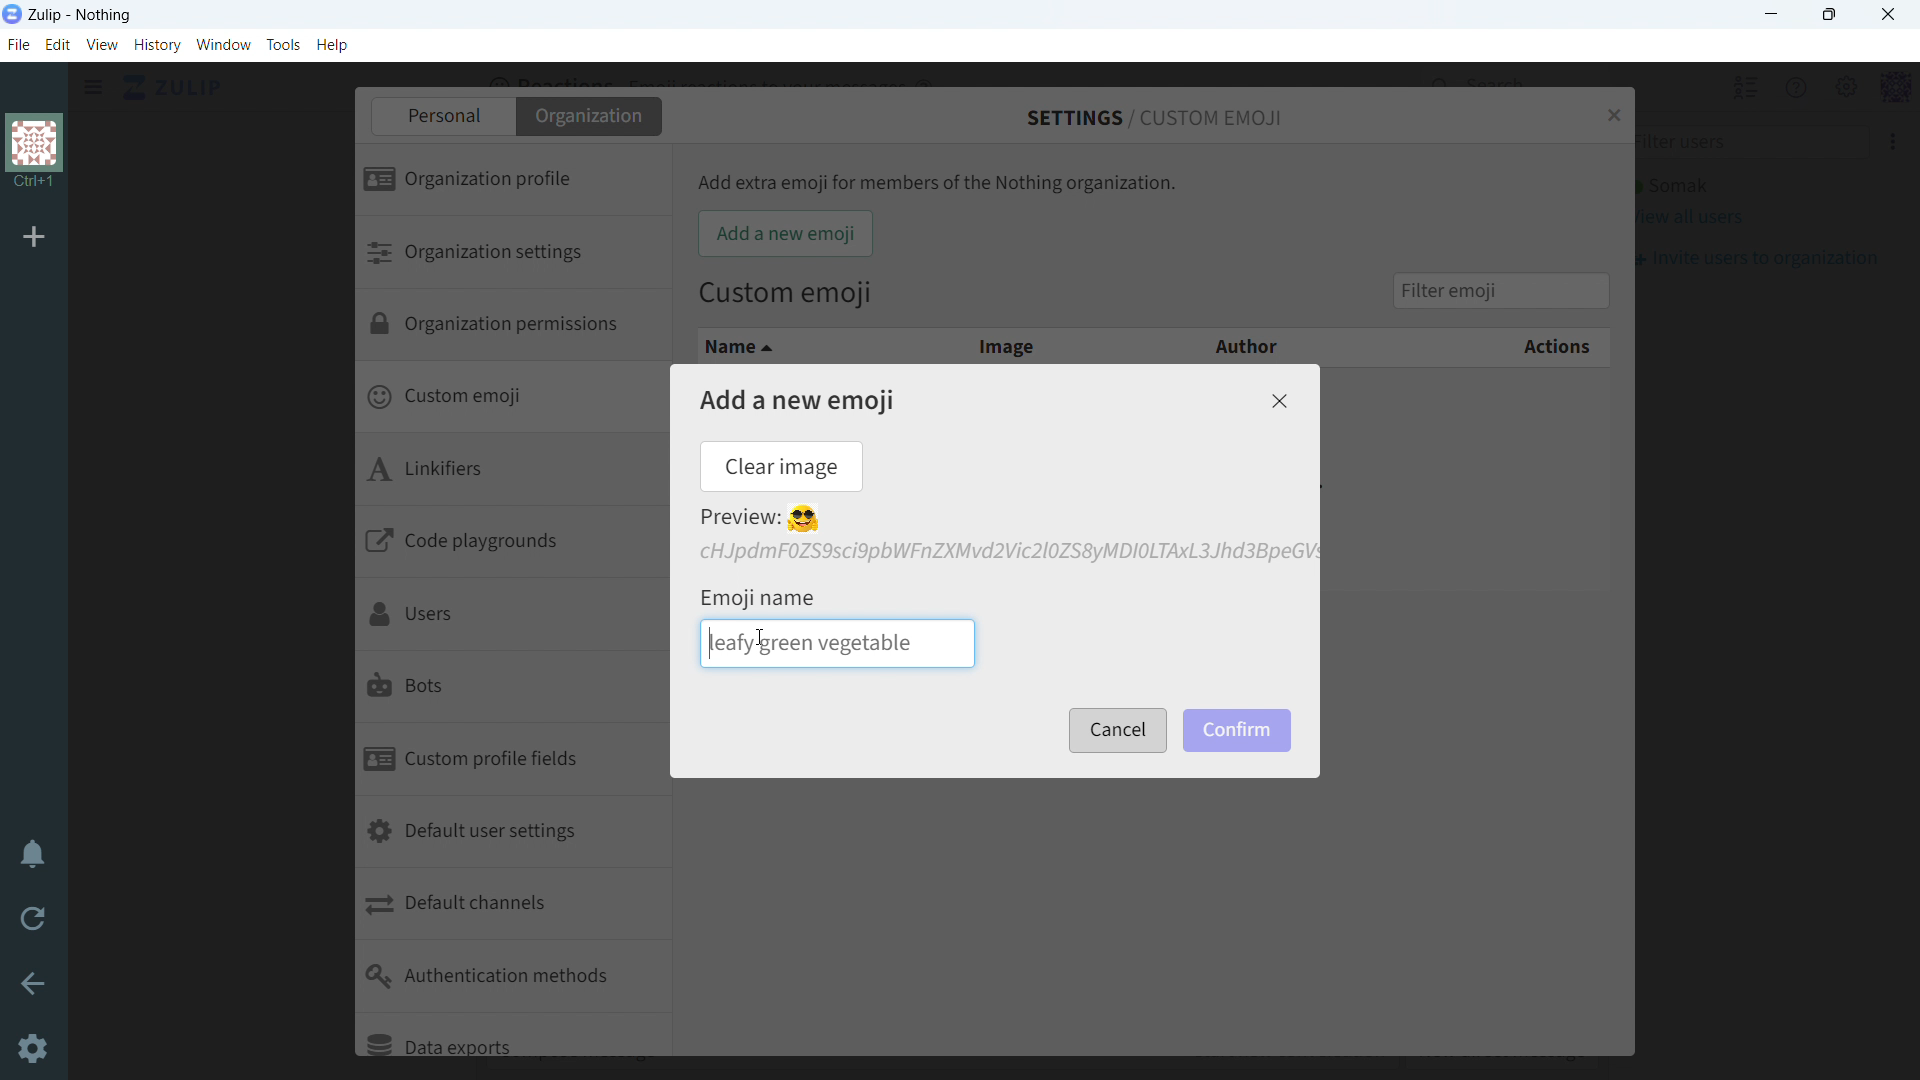 Image resolution: width=1920 pixels, height=1080 pixels. Describe the element at coordinates (1773, 14) in the screenshot. I see `minimize` at that location.